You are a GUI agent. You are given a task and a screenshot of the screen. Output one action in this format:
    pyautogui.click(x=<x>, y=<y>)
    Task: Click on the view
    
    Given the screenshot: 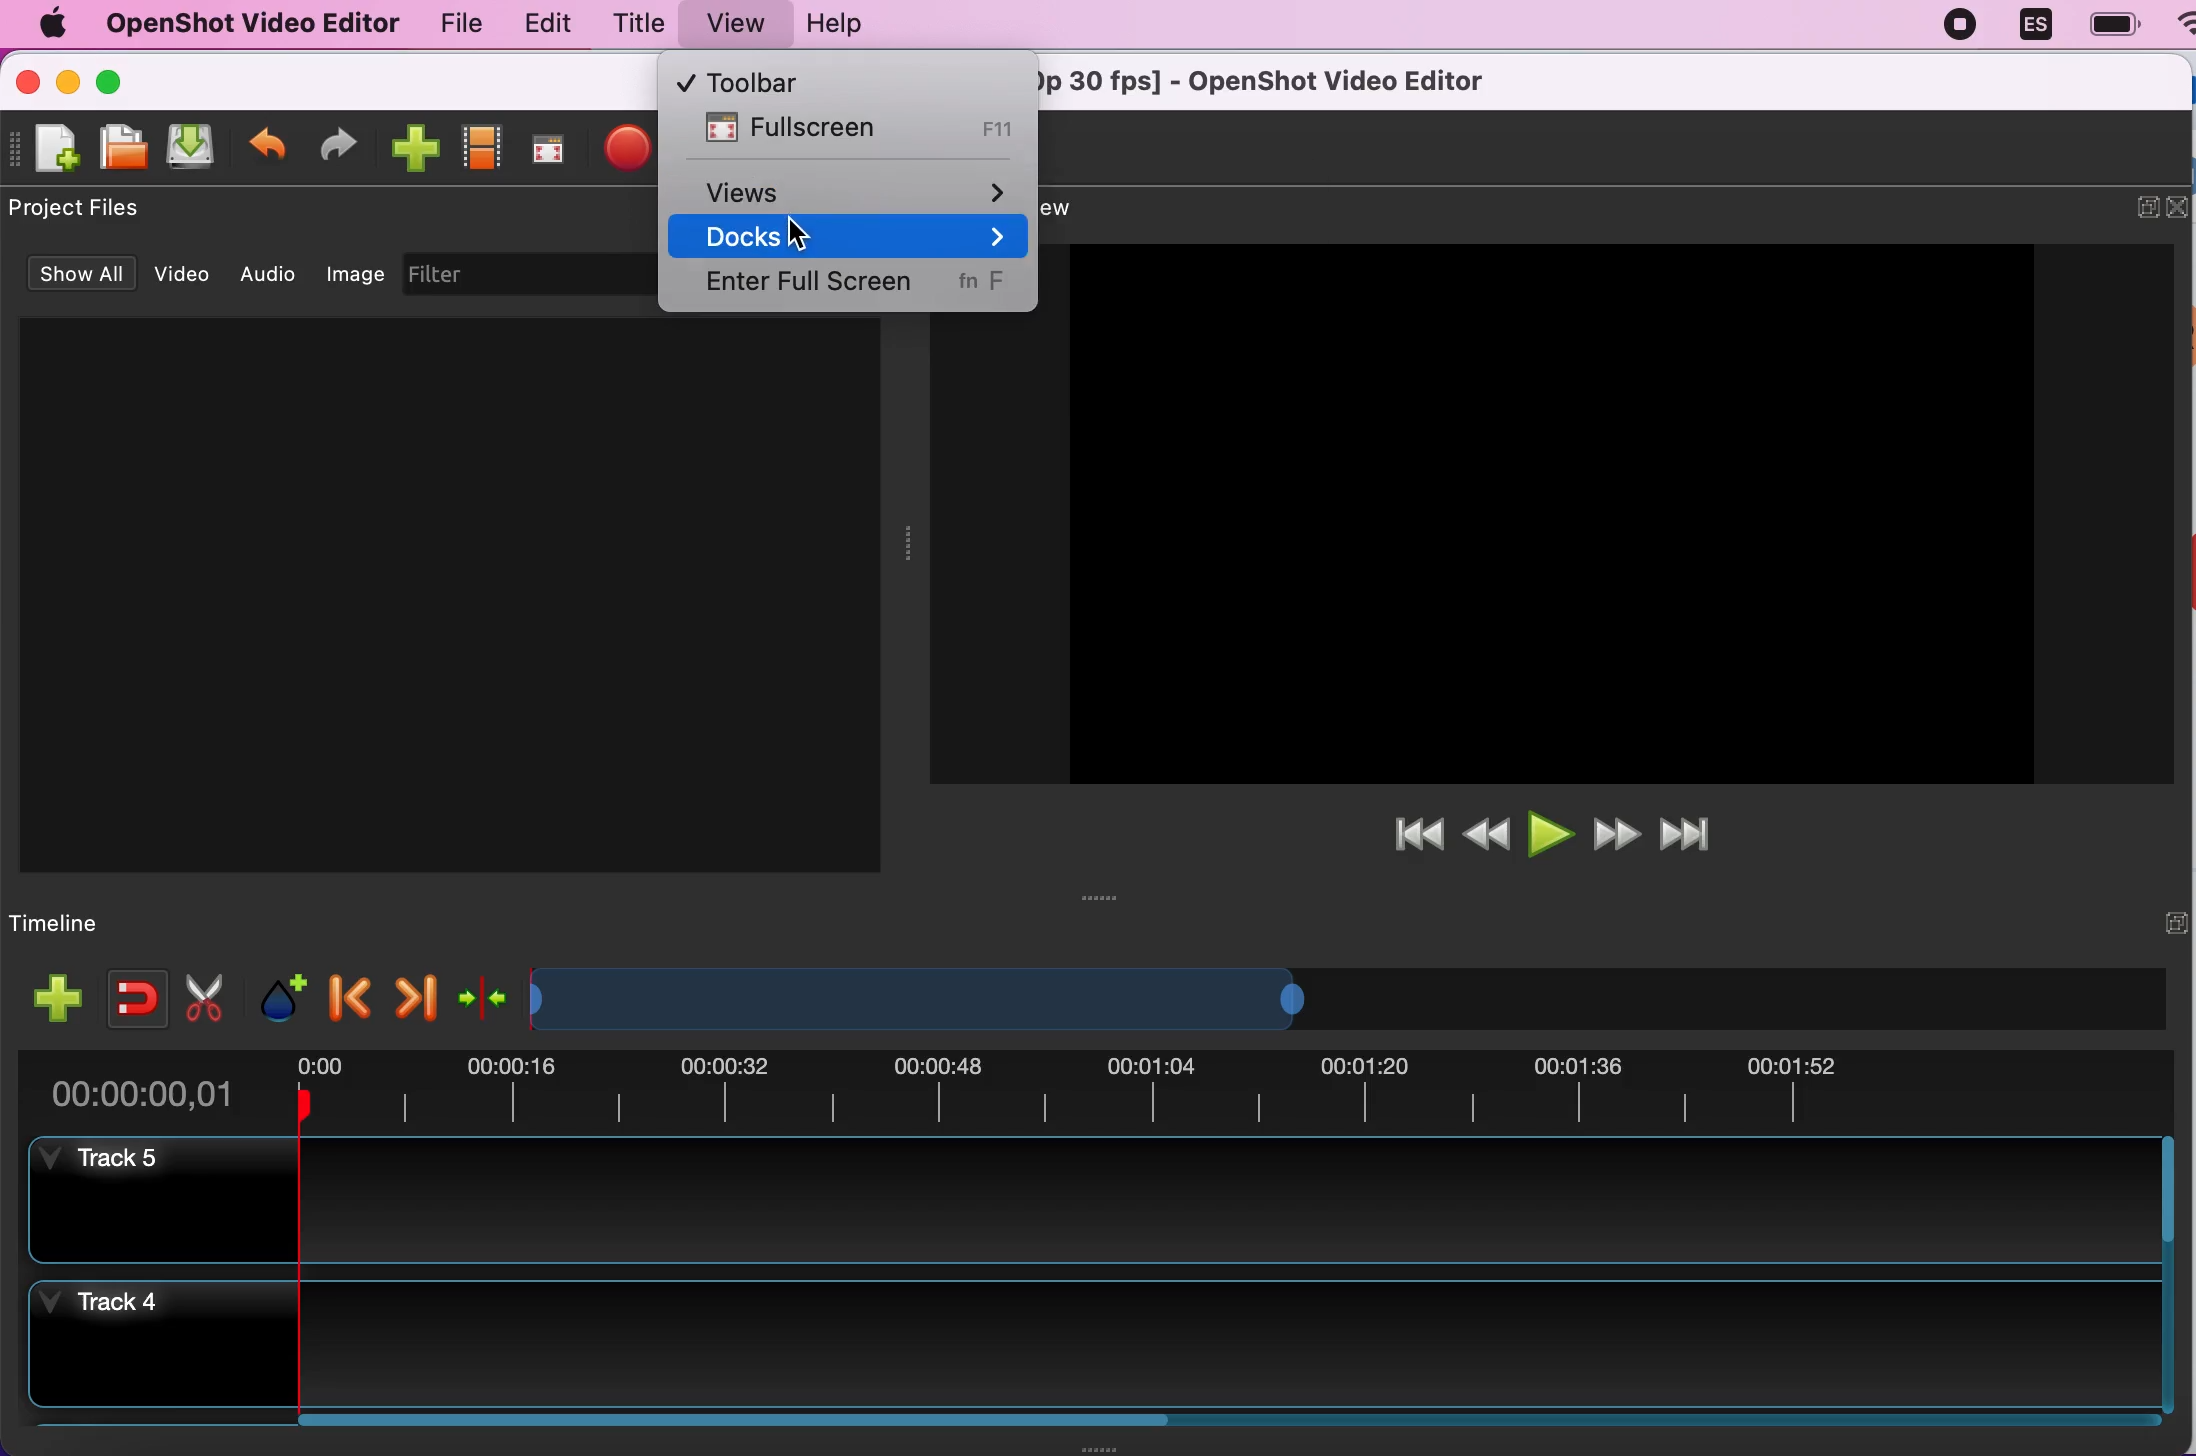 What is the action you would take?
    pyautogui.click(x=725, y=24)
    